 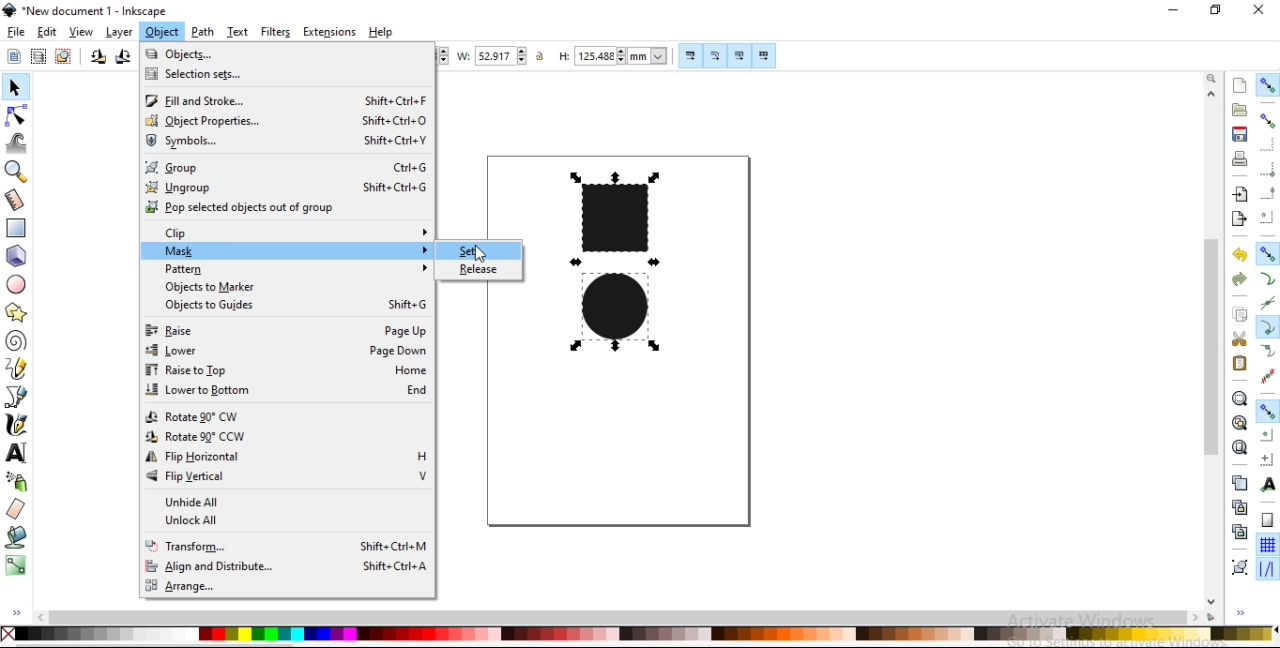 What do you see at coordinates (285, 330) in the screenshot?
I see `raise` at bounding box center [285, 330].